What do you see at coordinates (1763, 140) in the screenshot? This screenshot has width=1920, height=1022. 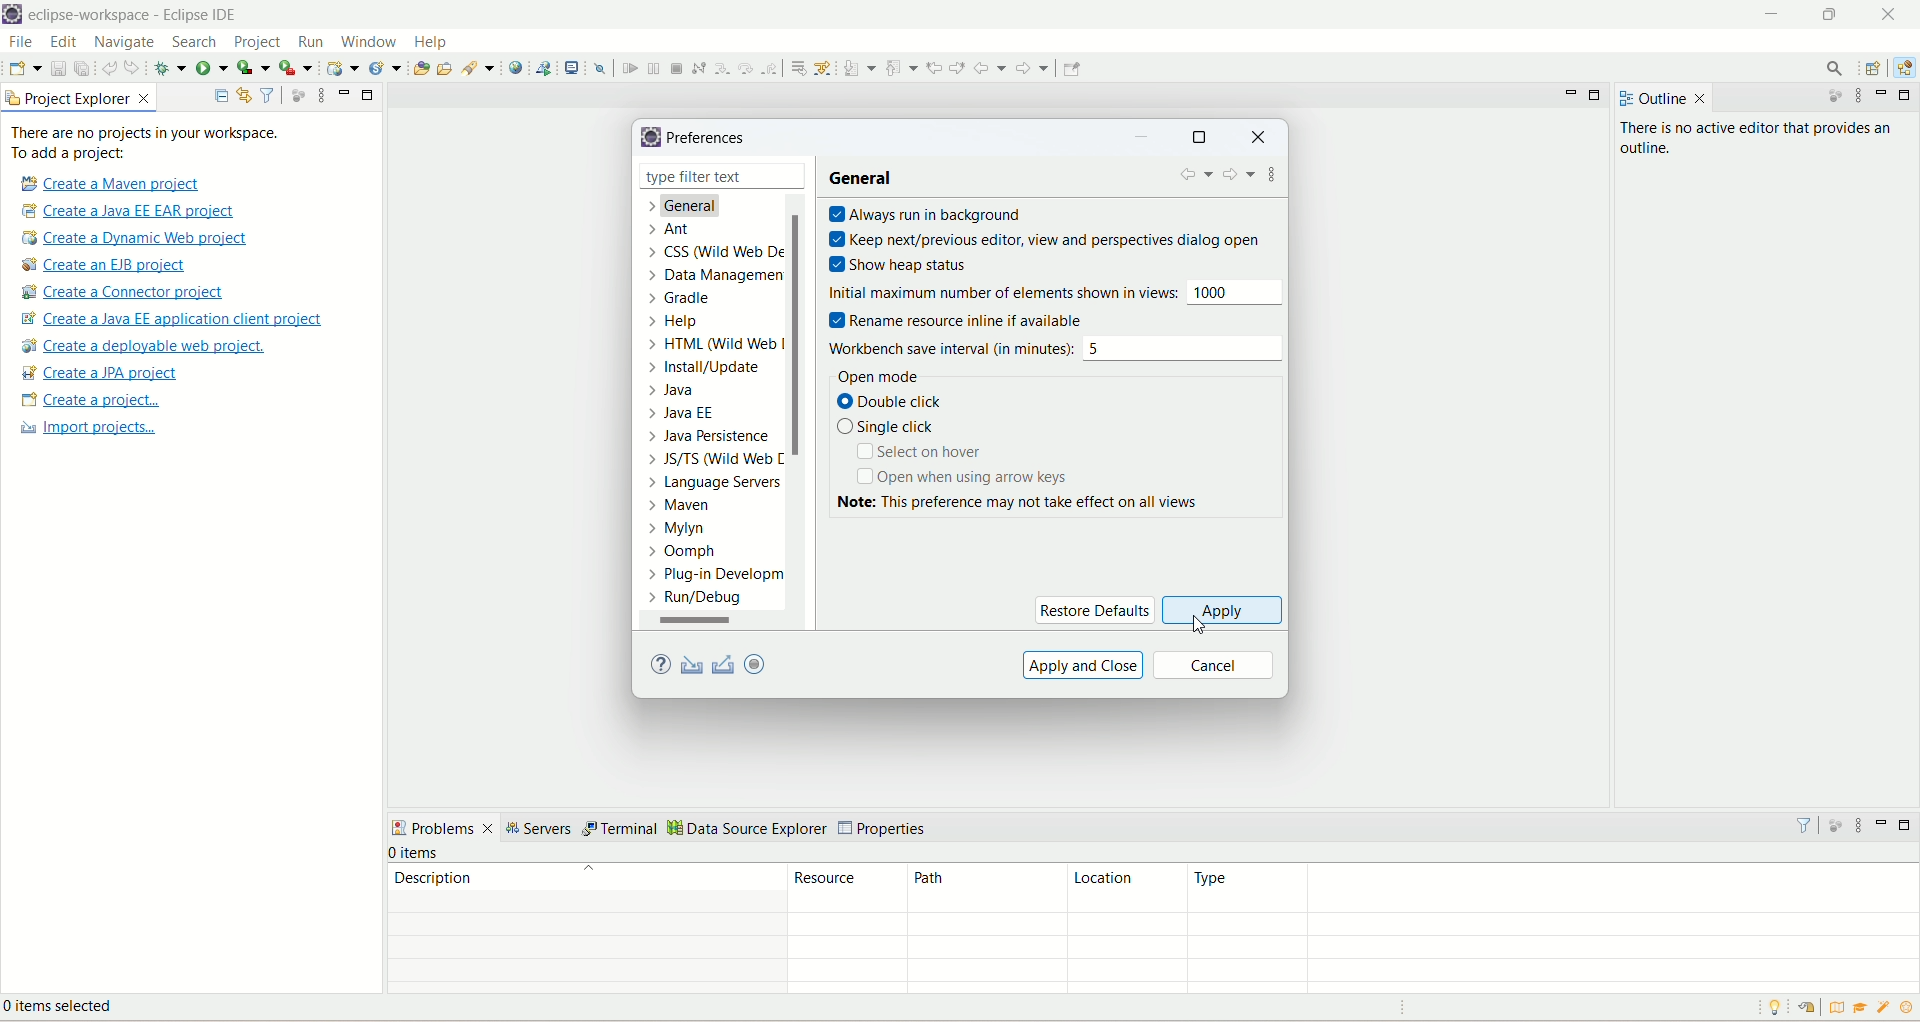 I see `There is no active editor that provides outline.` at bounding box center [1763, 140].